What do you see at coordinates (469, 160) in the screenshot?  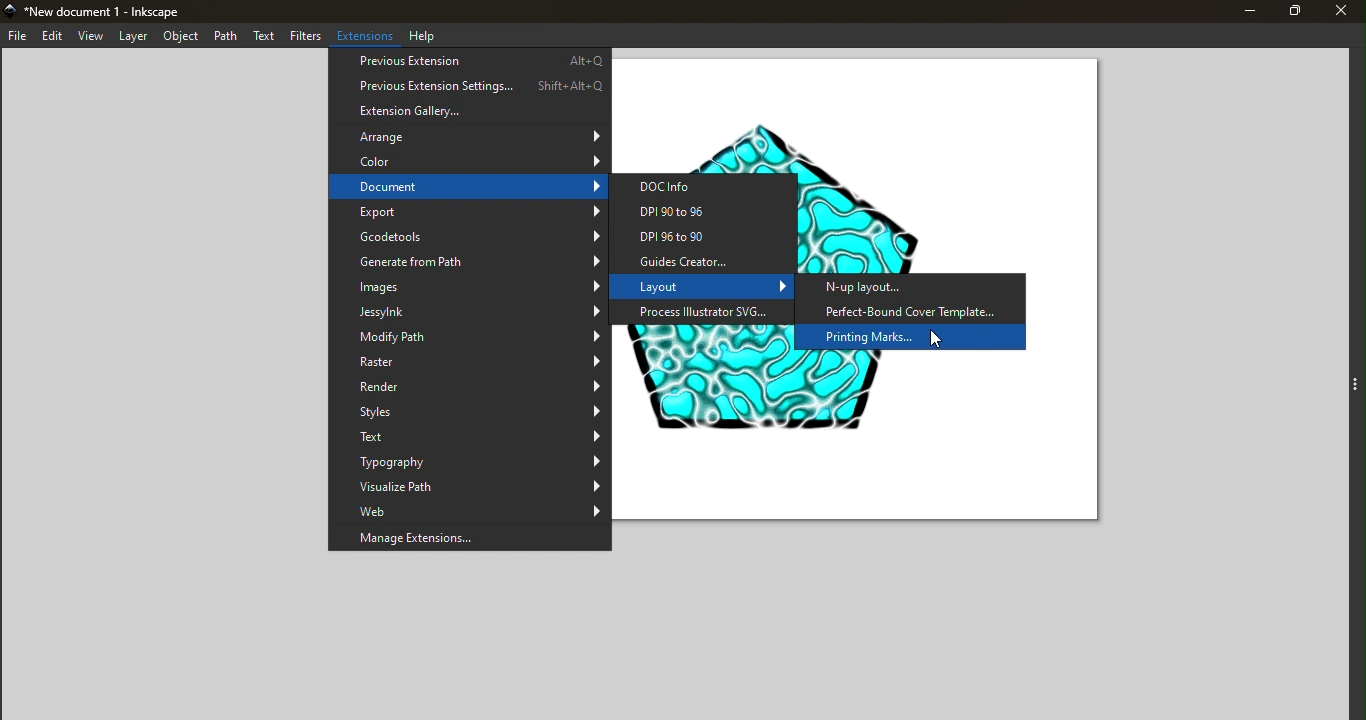 I see `Color` at bounding box center [469, 160].